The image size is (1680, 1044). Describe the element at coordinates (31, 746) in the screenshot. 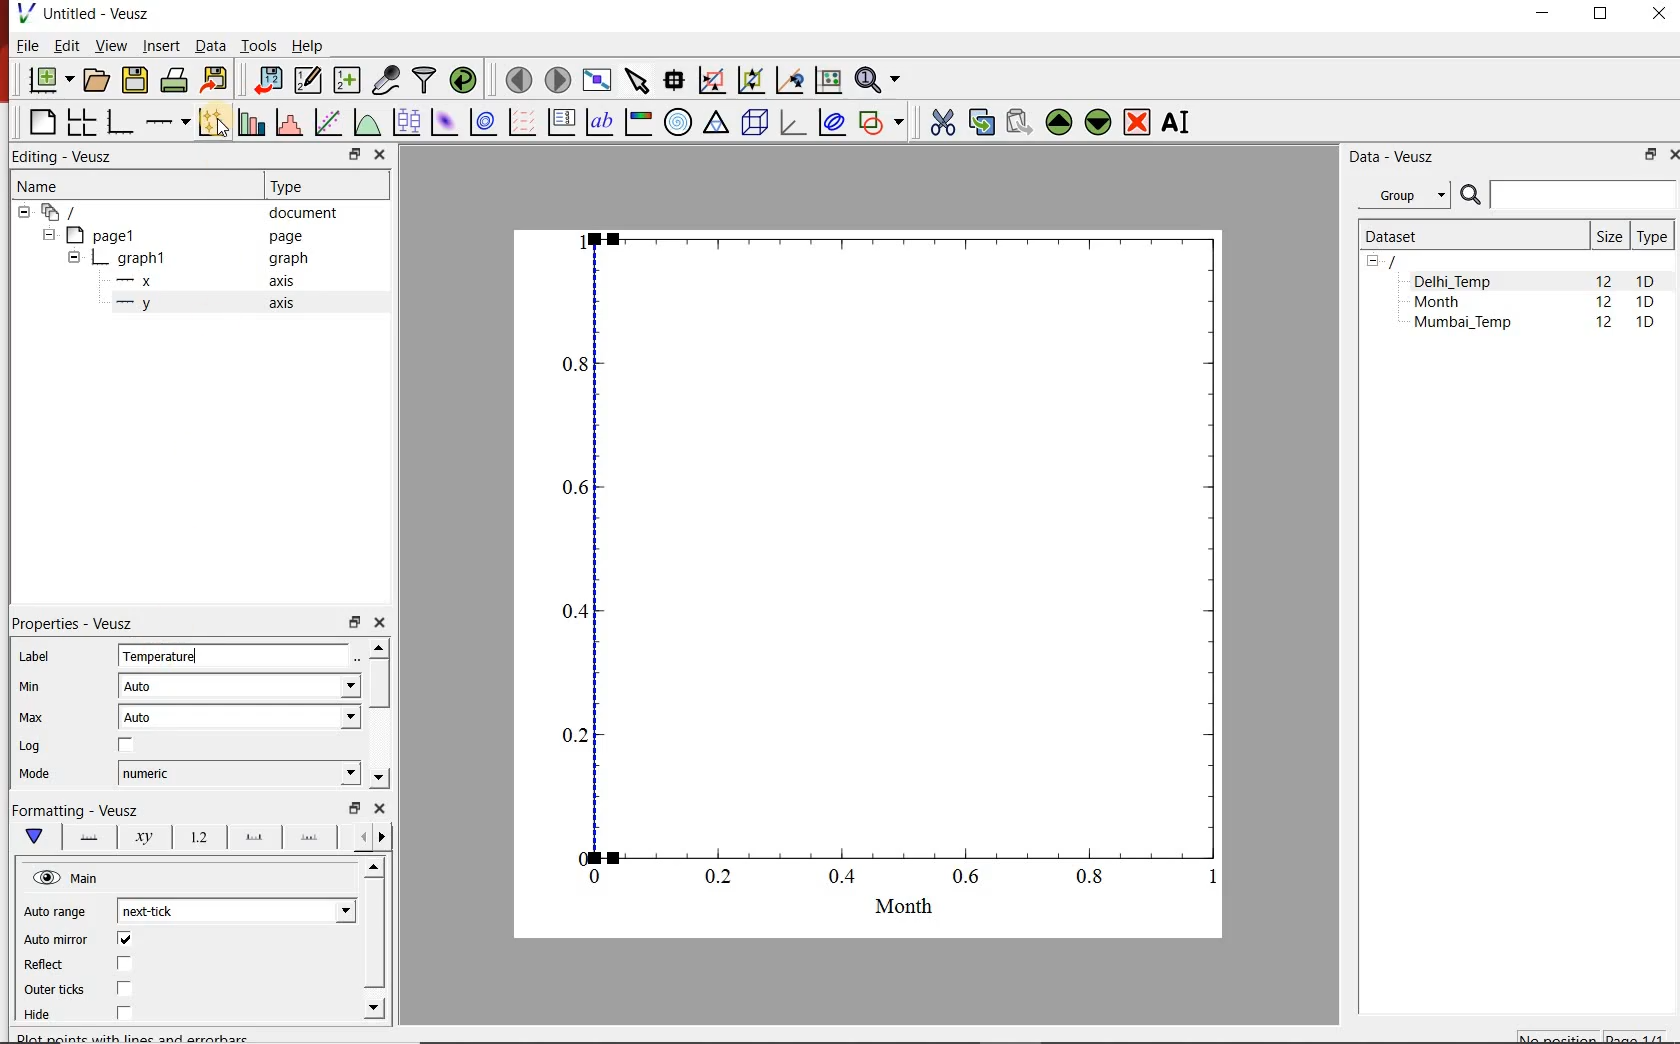

I see `Log` at that location.